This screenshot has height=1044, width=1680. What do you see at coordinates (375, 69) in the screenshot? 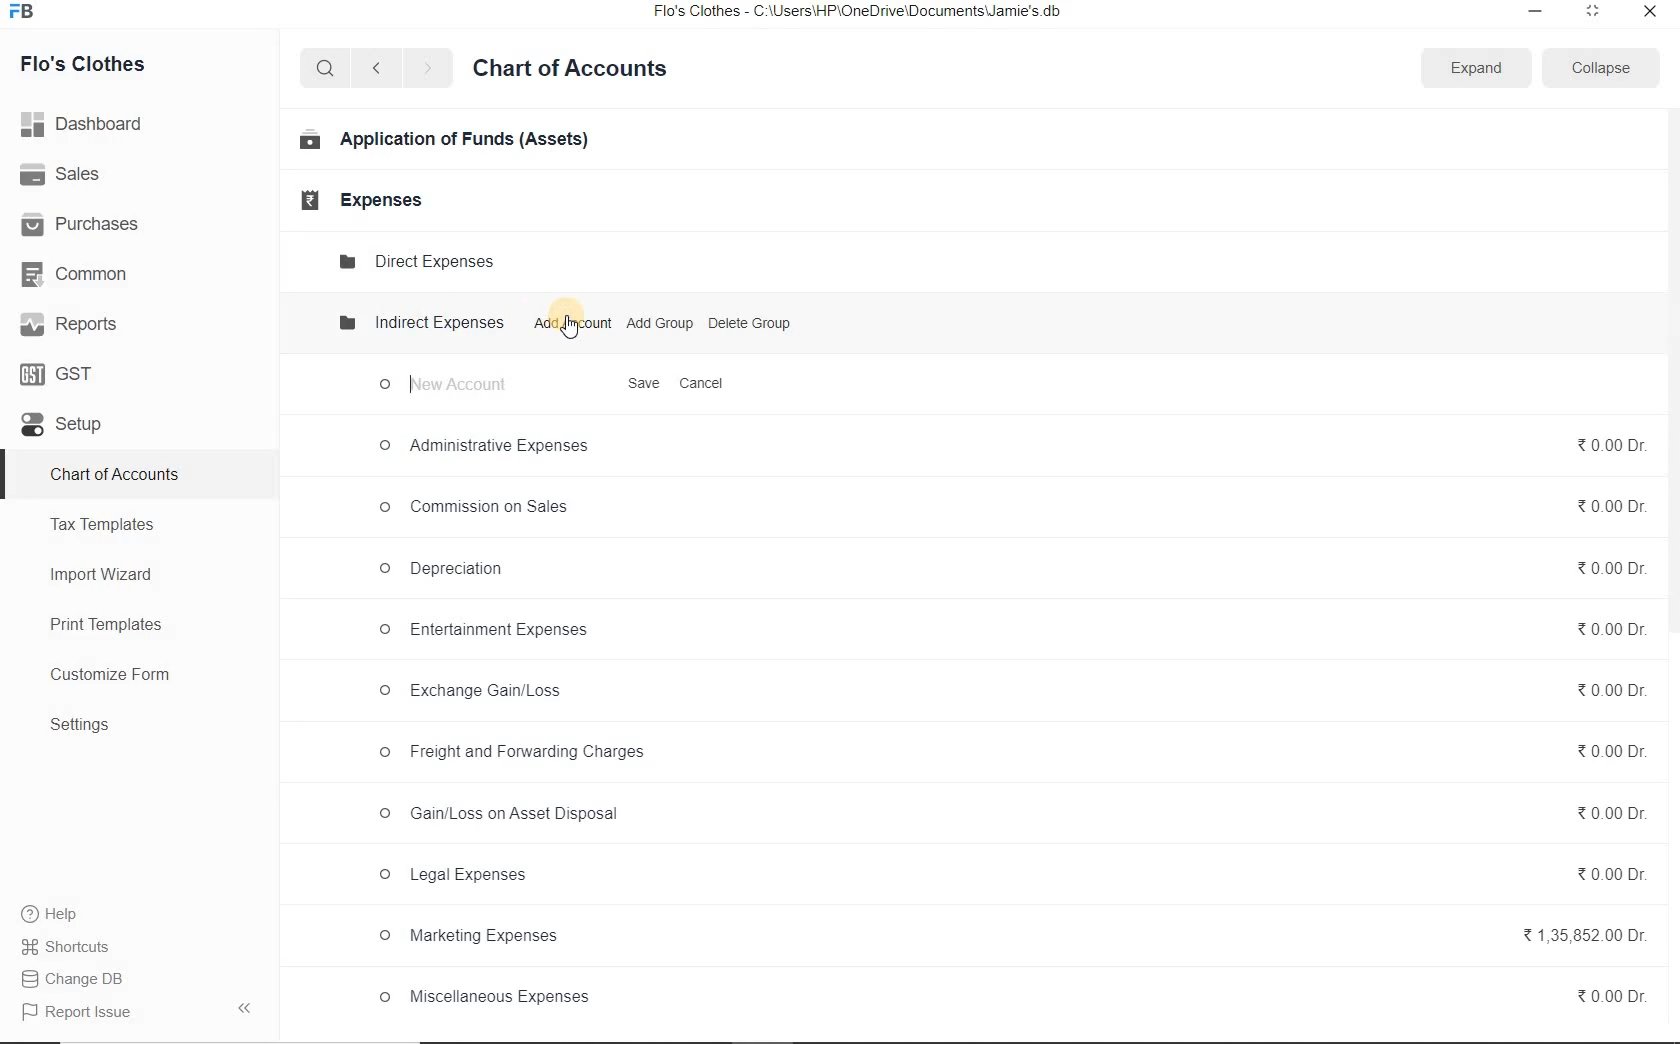
I see `previous` at bounding box center [375, 69].